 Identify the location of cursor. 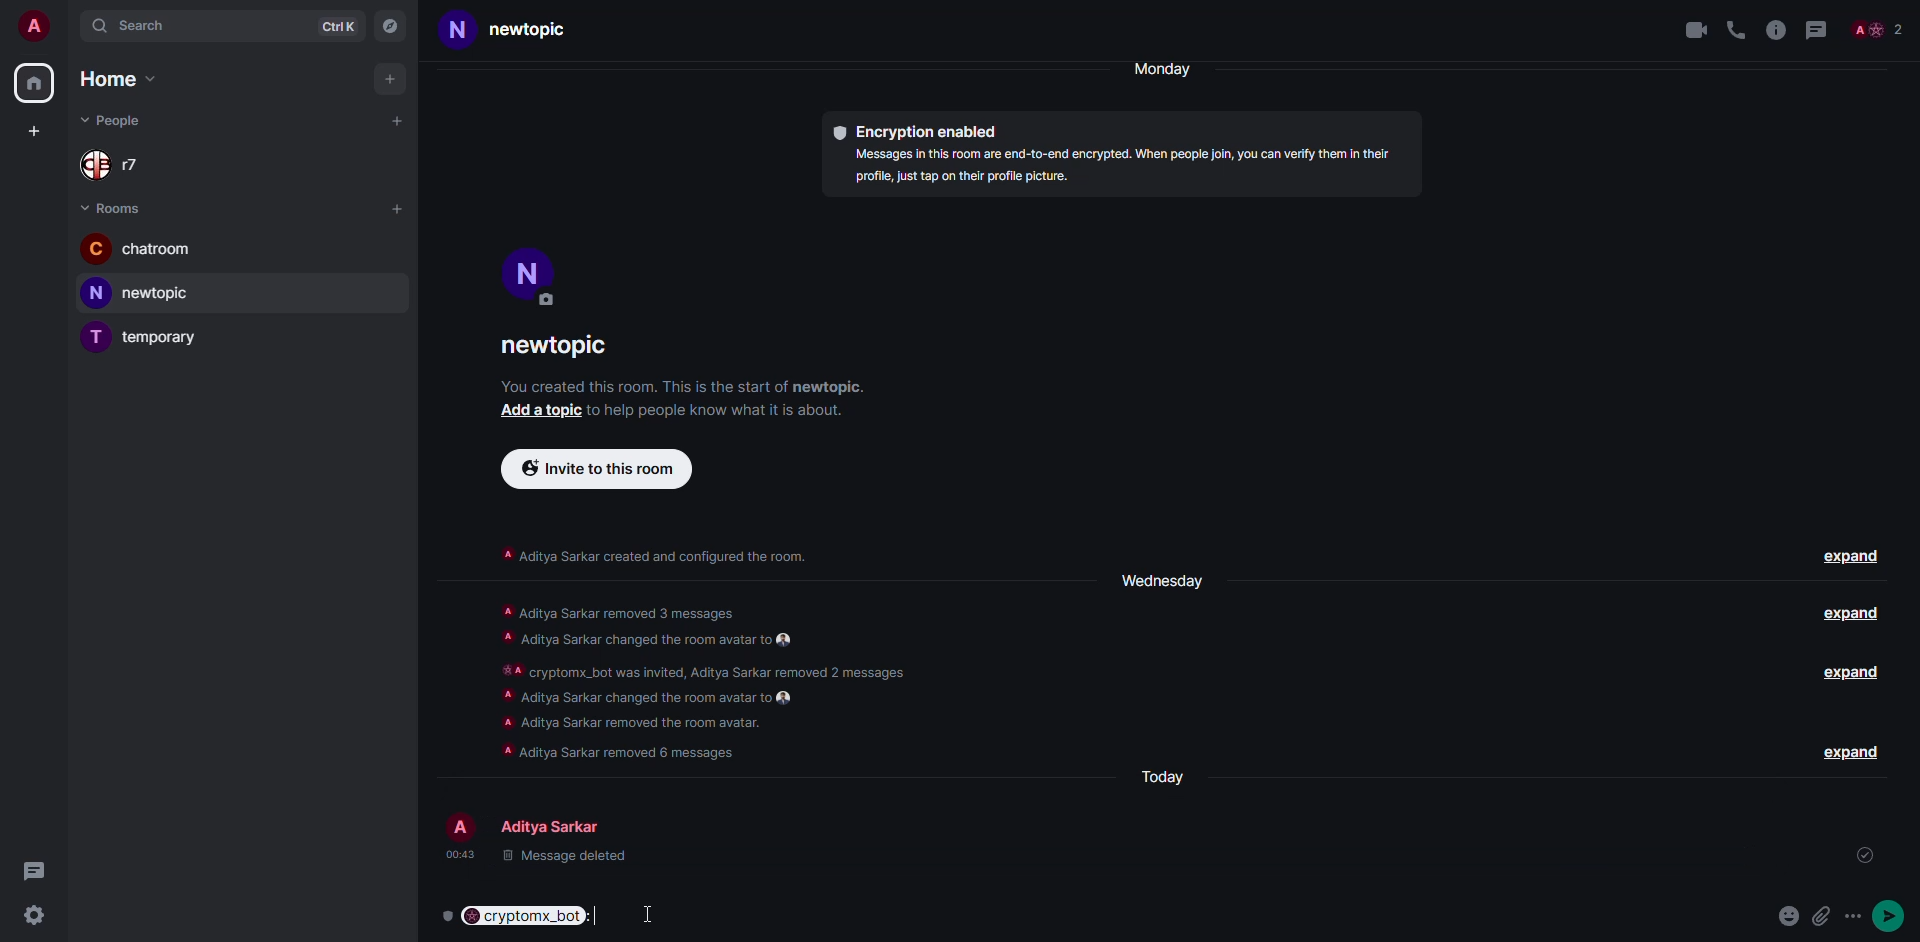
(650, 913).